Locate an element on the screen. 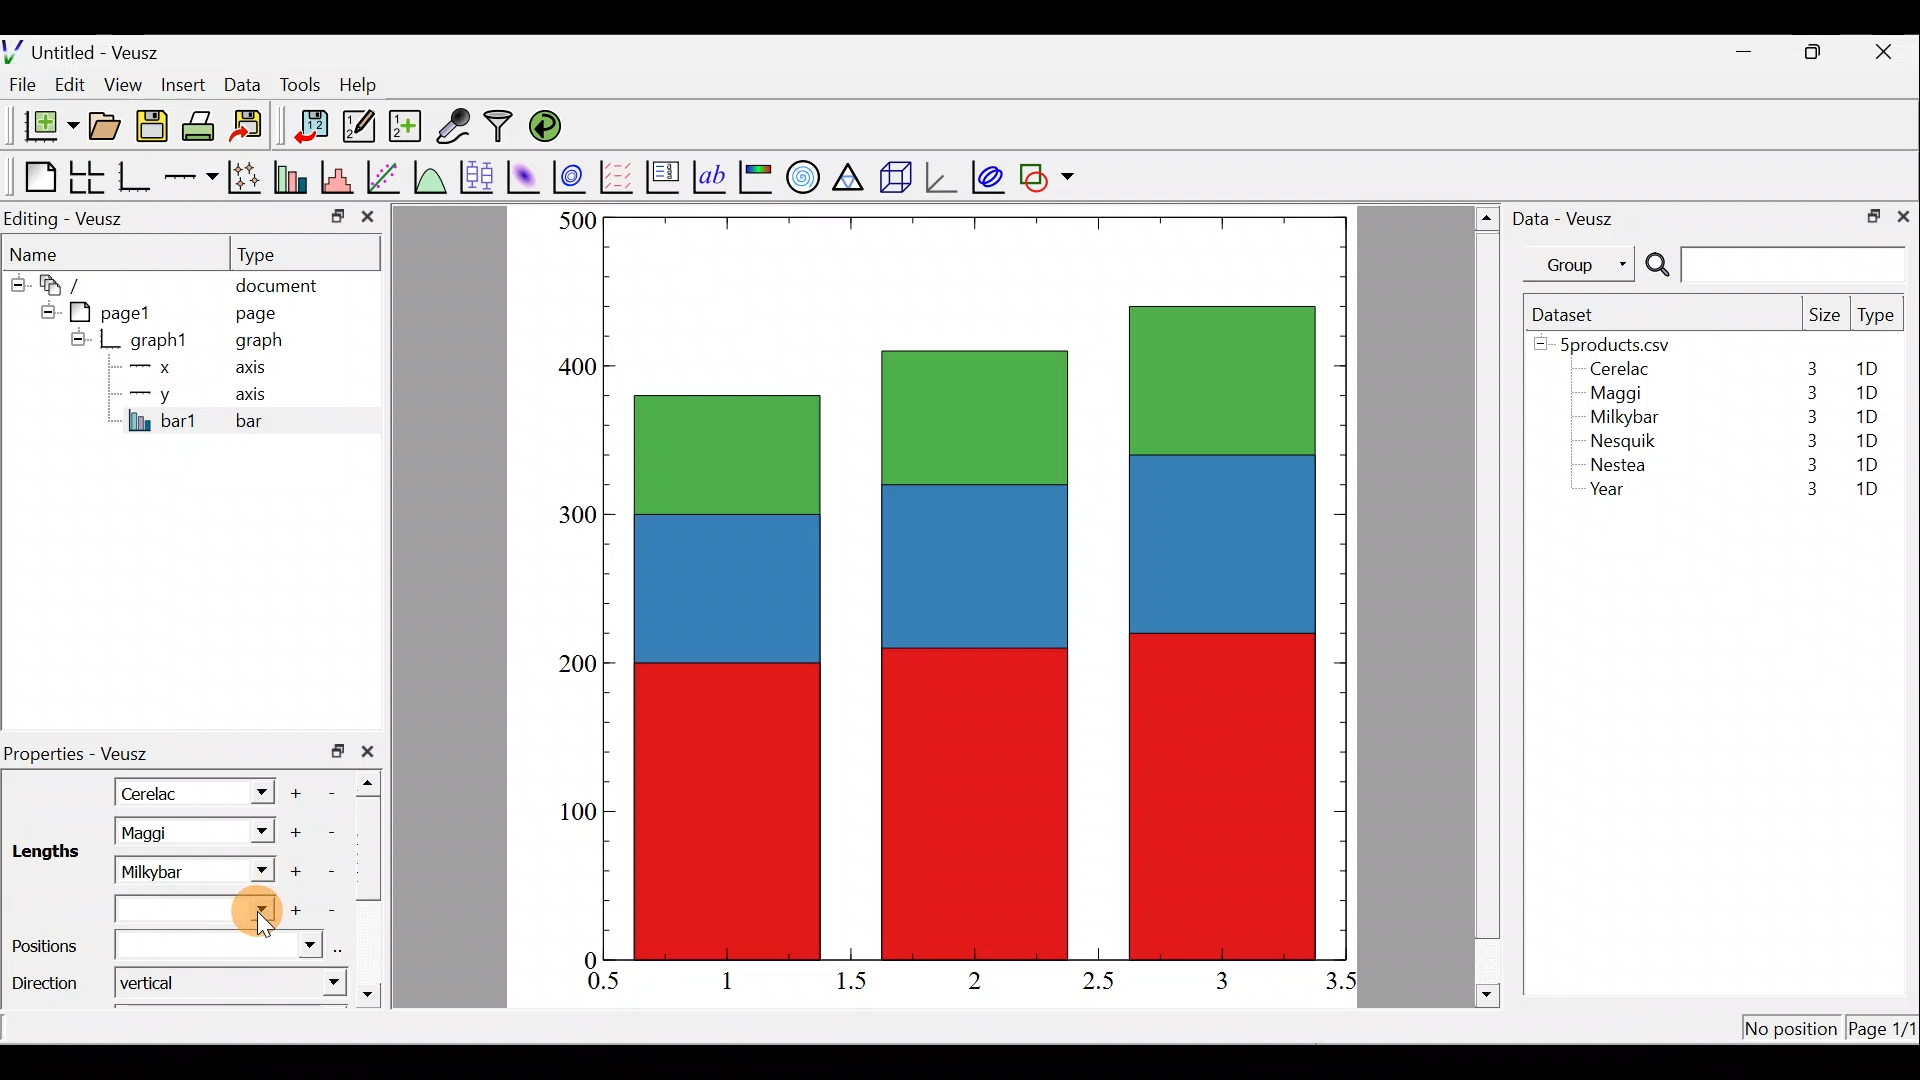 The image size is (1920, 1080). Group is located at coordinates (1583, 263).